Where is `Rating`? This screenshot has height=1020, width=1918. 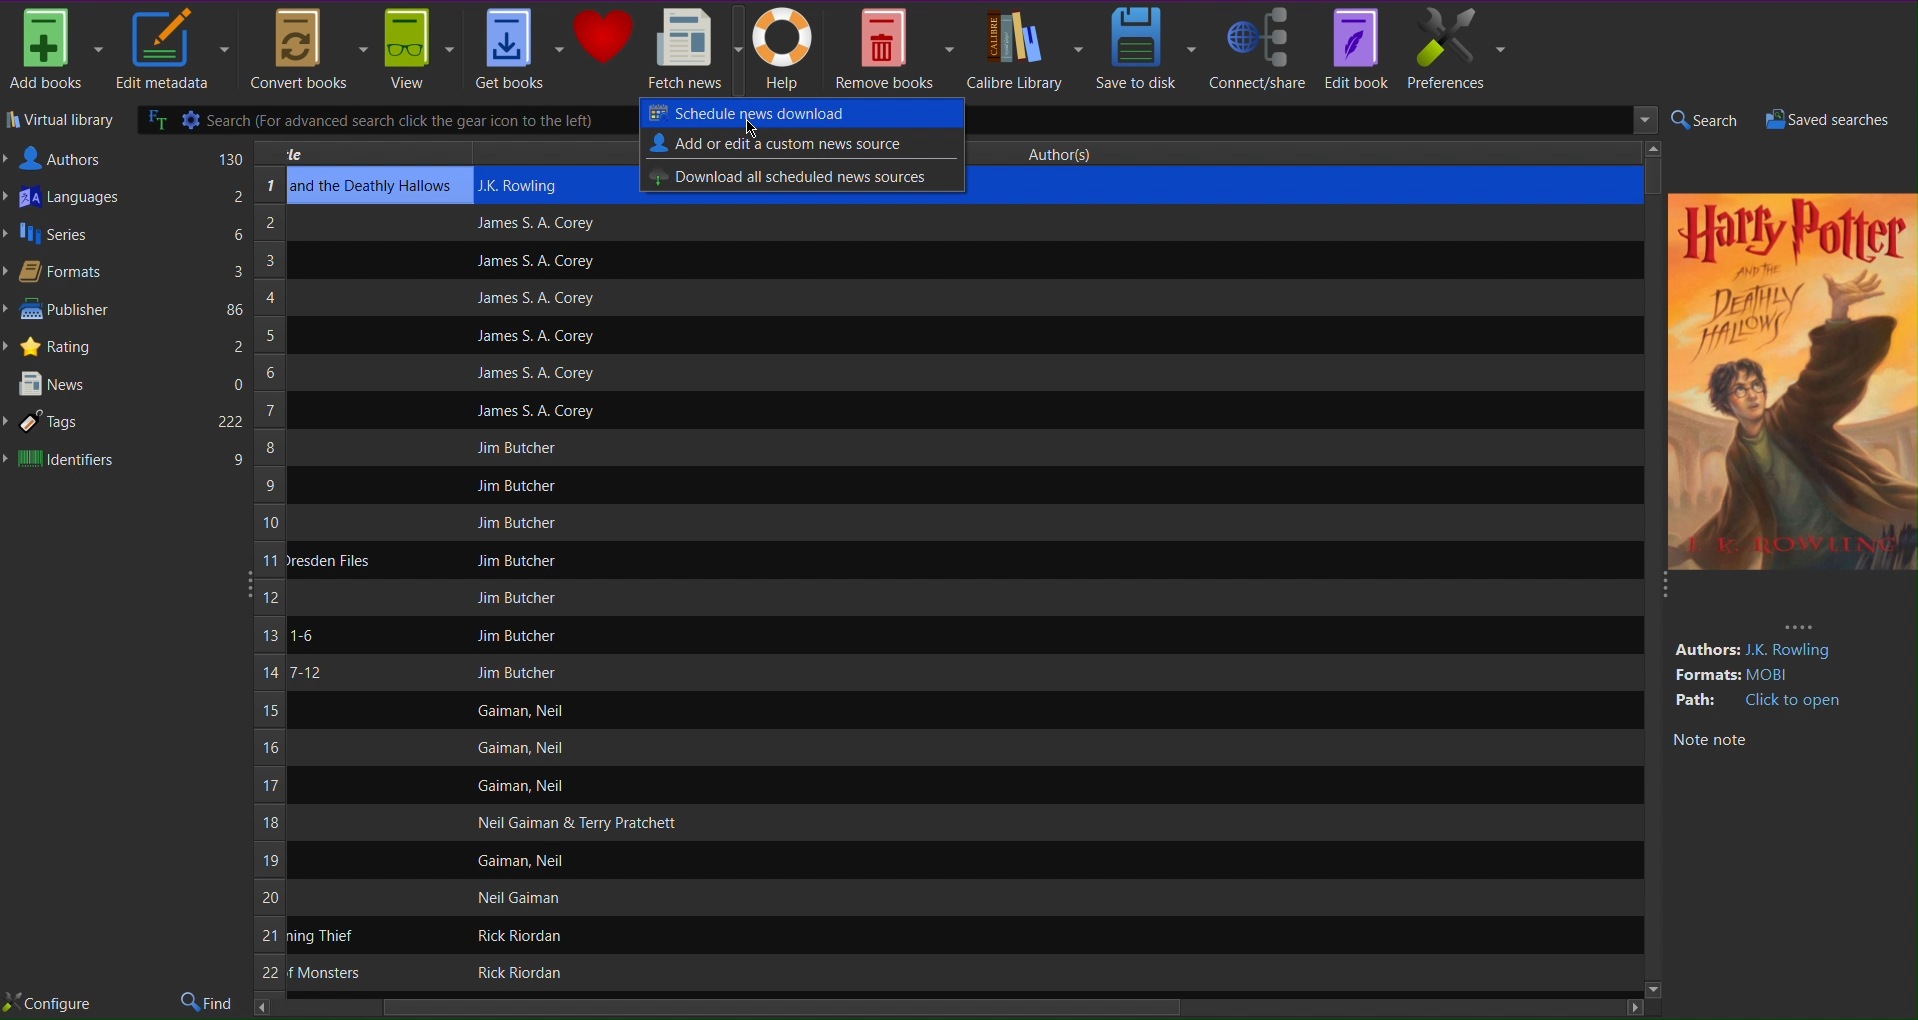
Rating is located at coordinates (126, 345).